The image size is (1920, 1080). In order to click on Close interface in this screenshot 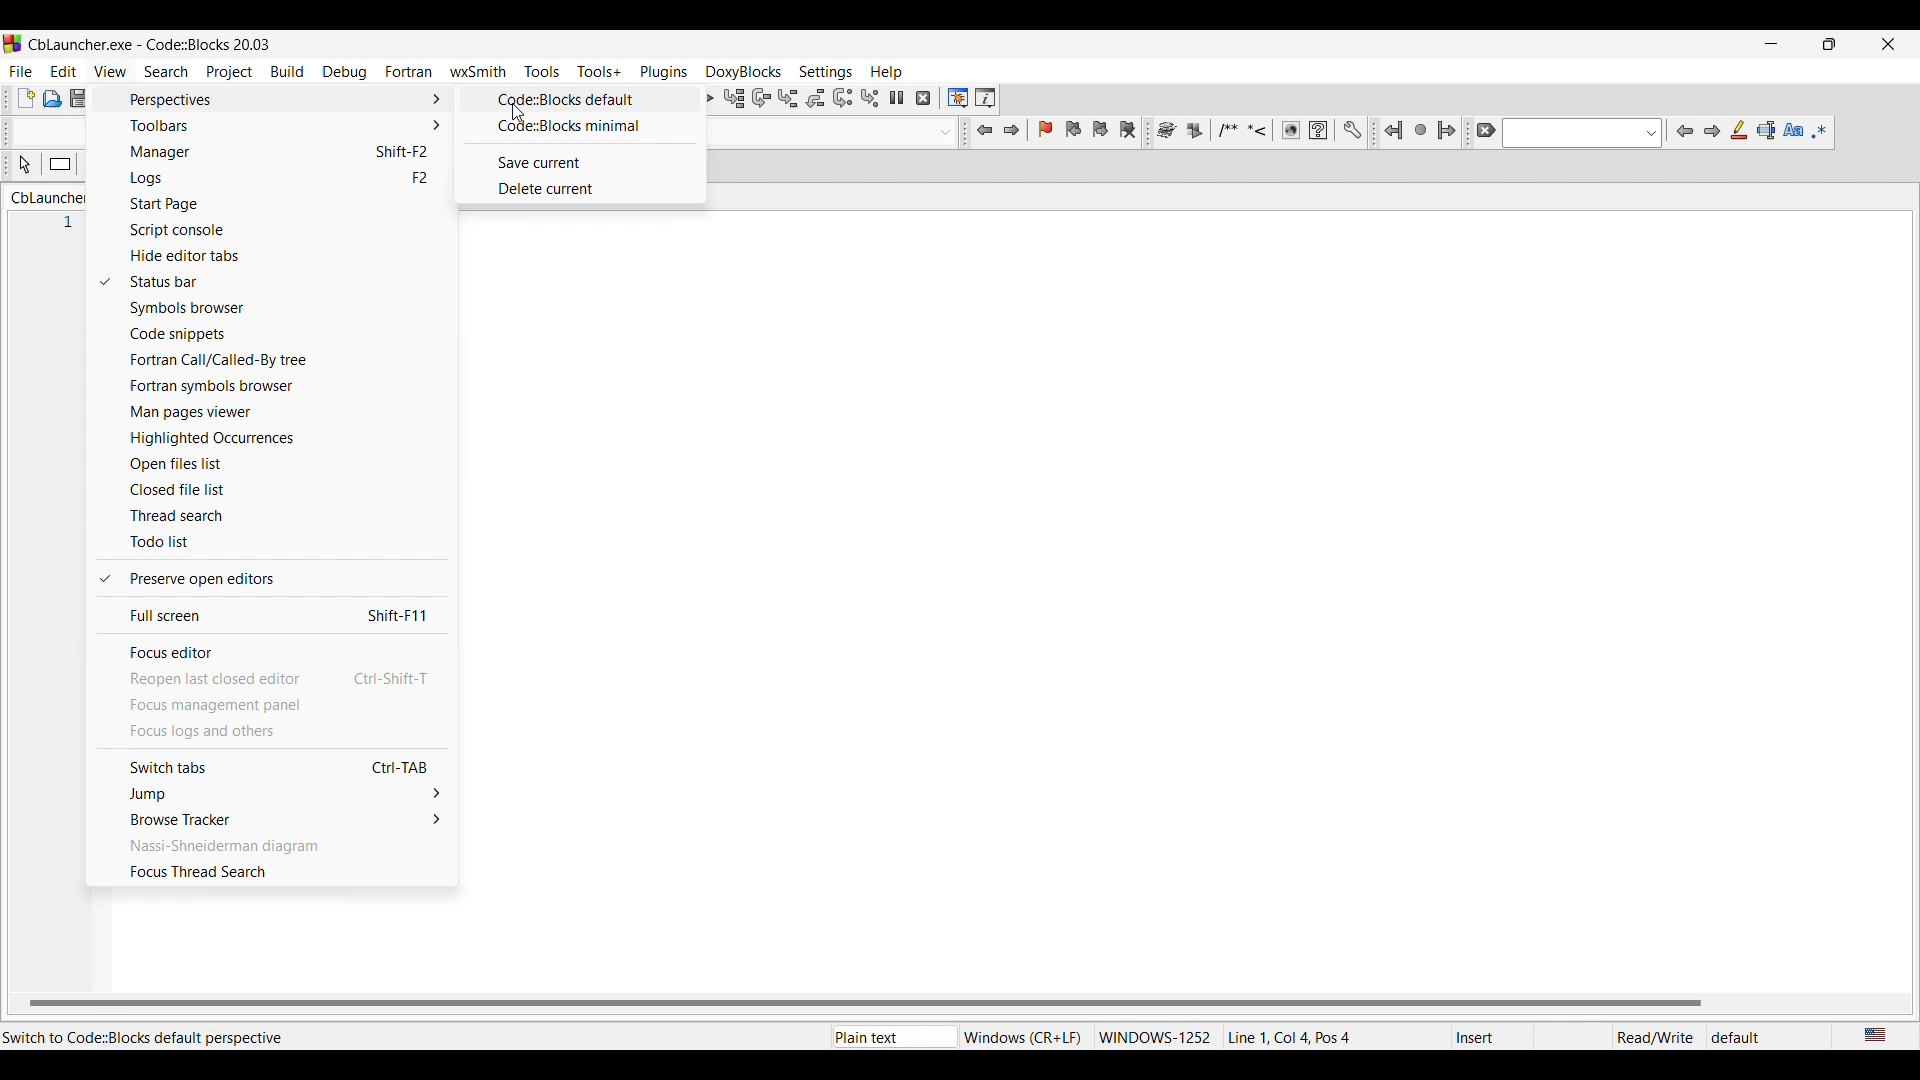, I will do `click(1889, 44)`.